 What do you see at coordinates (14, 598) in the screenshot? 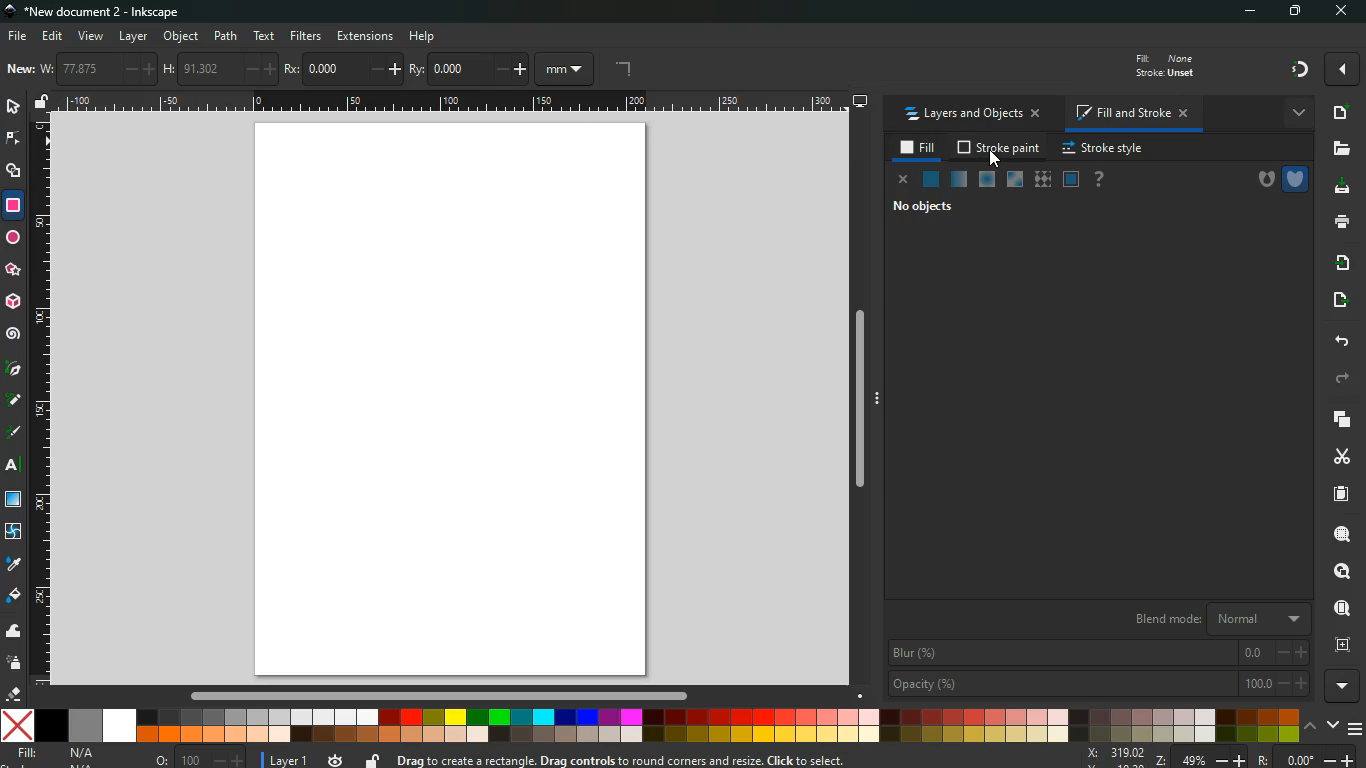
I see `fill` at bounding box center [14, 598].